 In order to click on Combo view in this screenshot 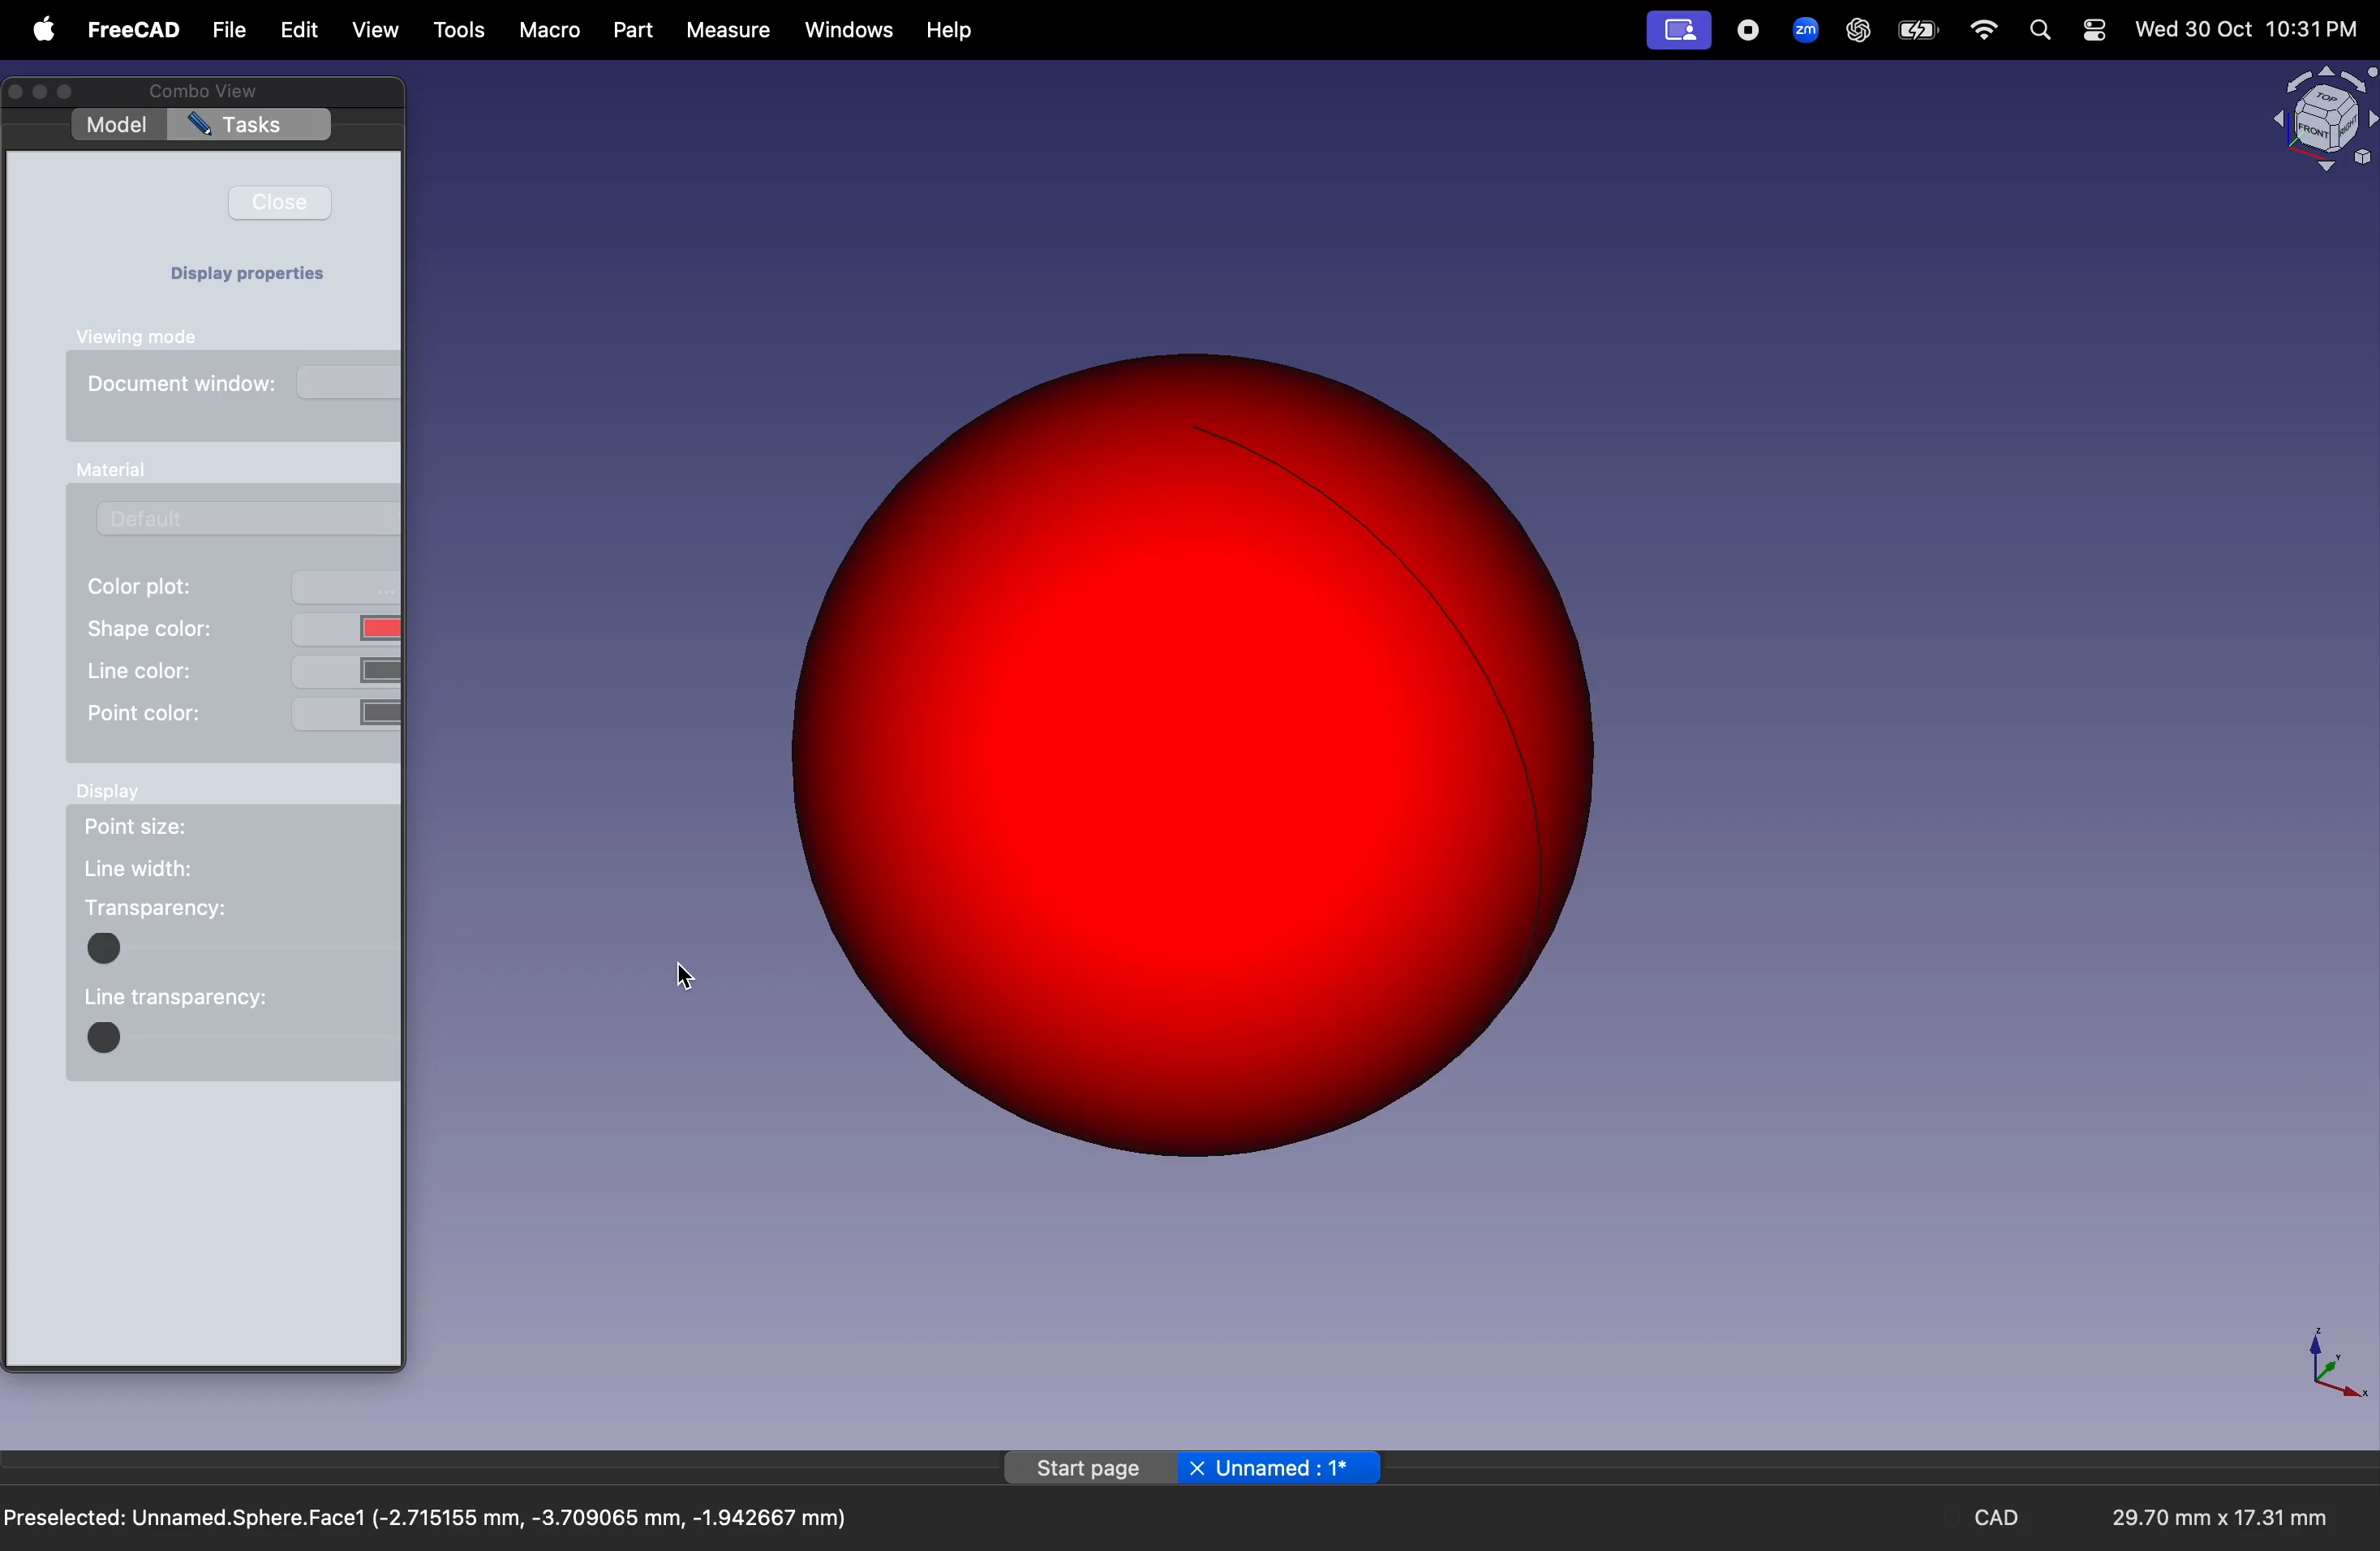, I will do `click(199, 91)`.